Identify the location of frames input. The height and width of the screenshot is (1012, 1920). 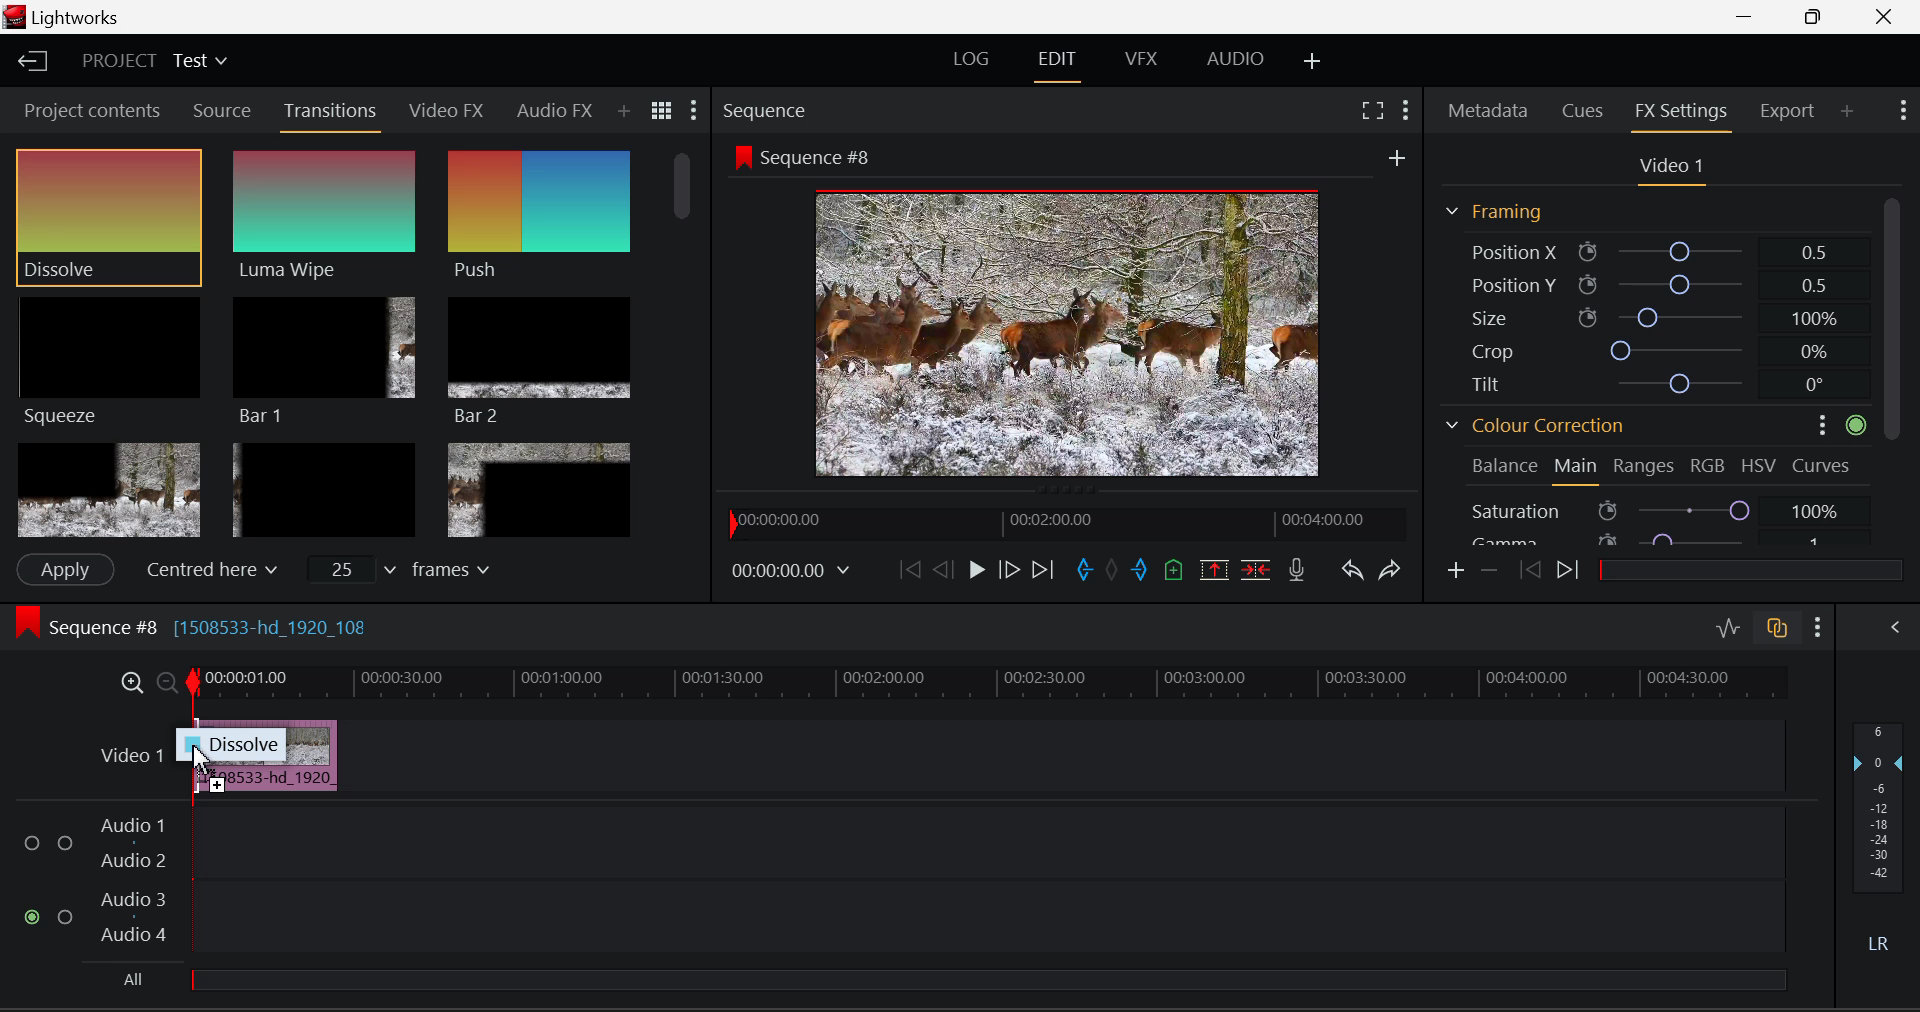
(398, 567).